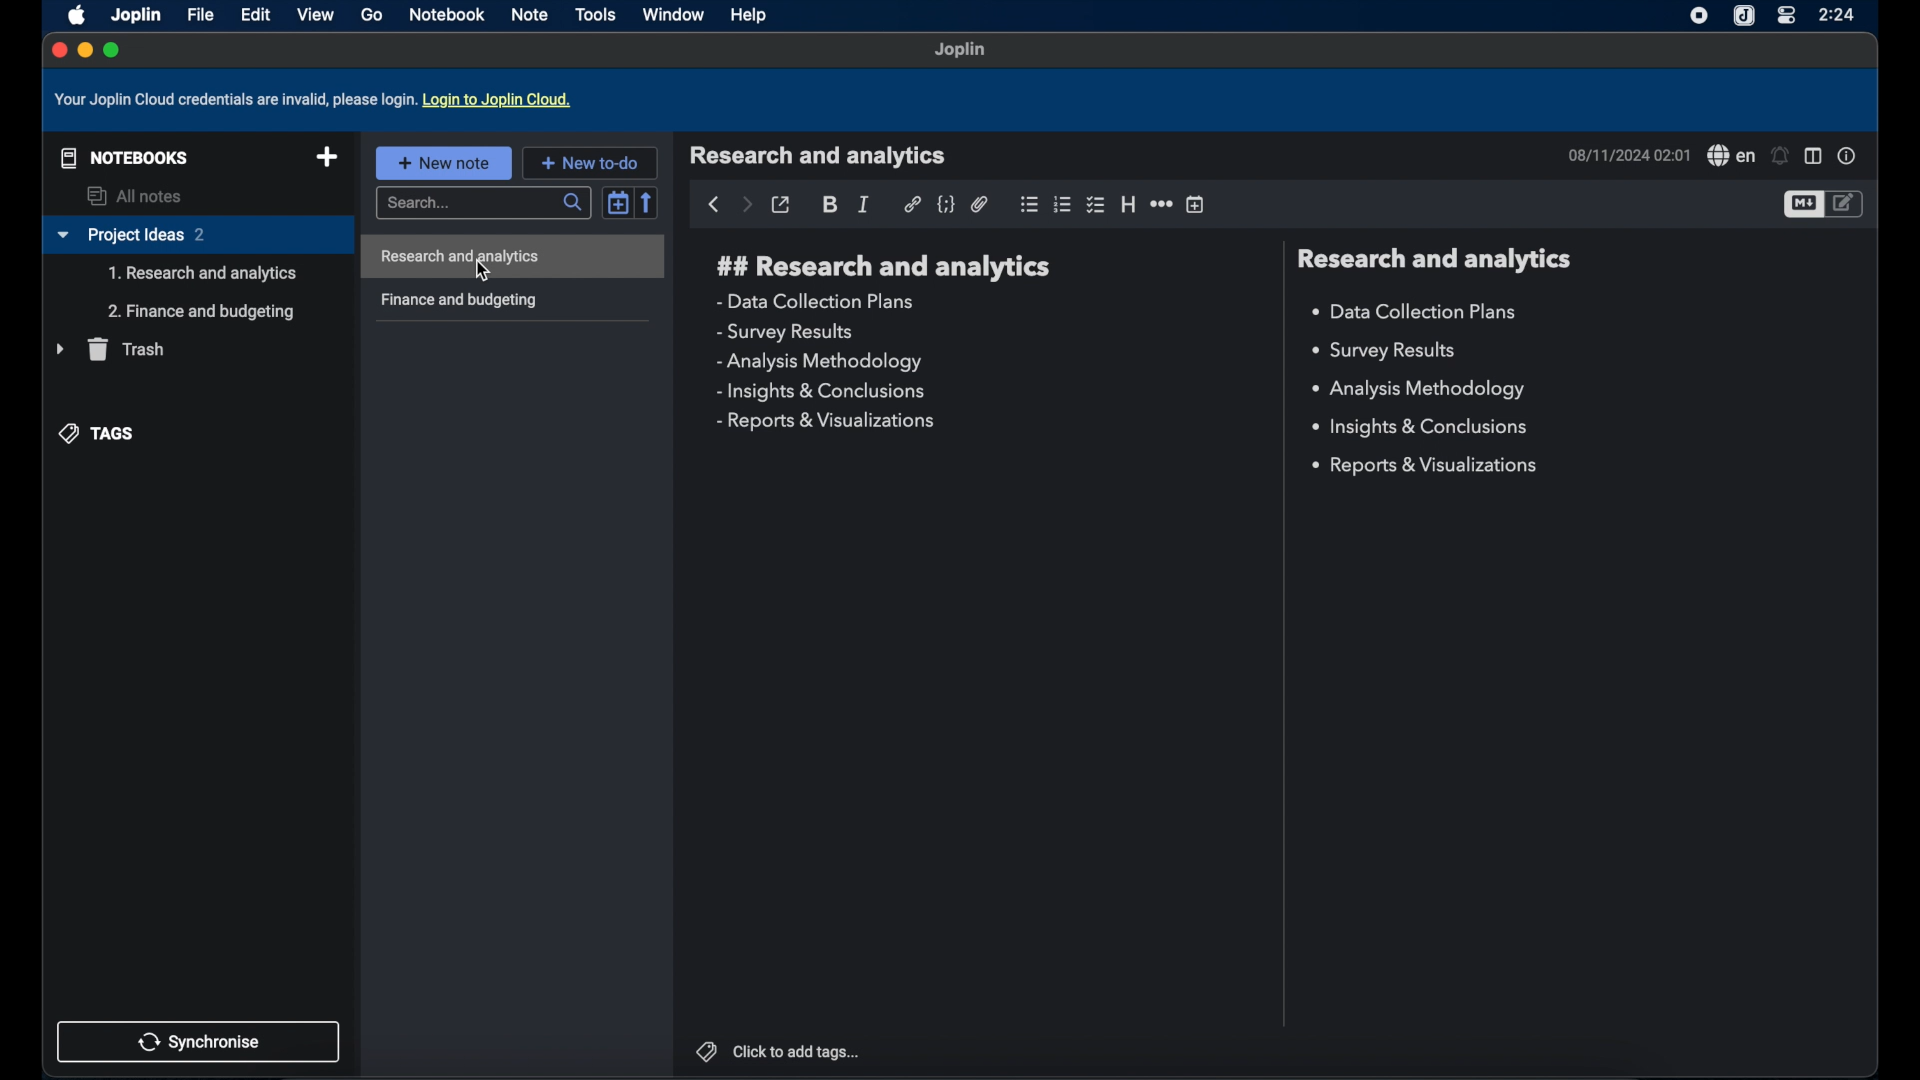 The image size is (1920, 1080). What do you see at coordinates (1063, 204) in the screenshot?
I see `numbered list` at bounding box center [1063, 204].